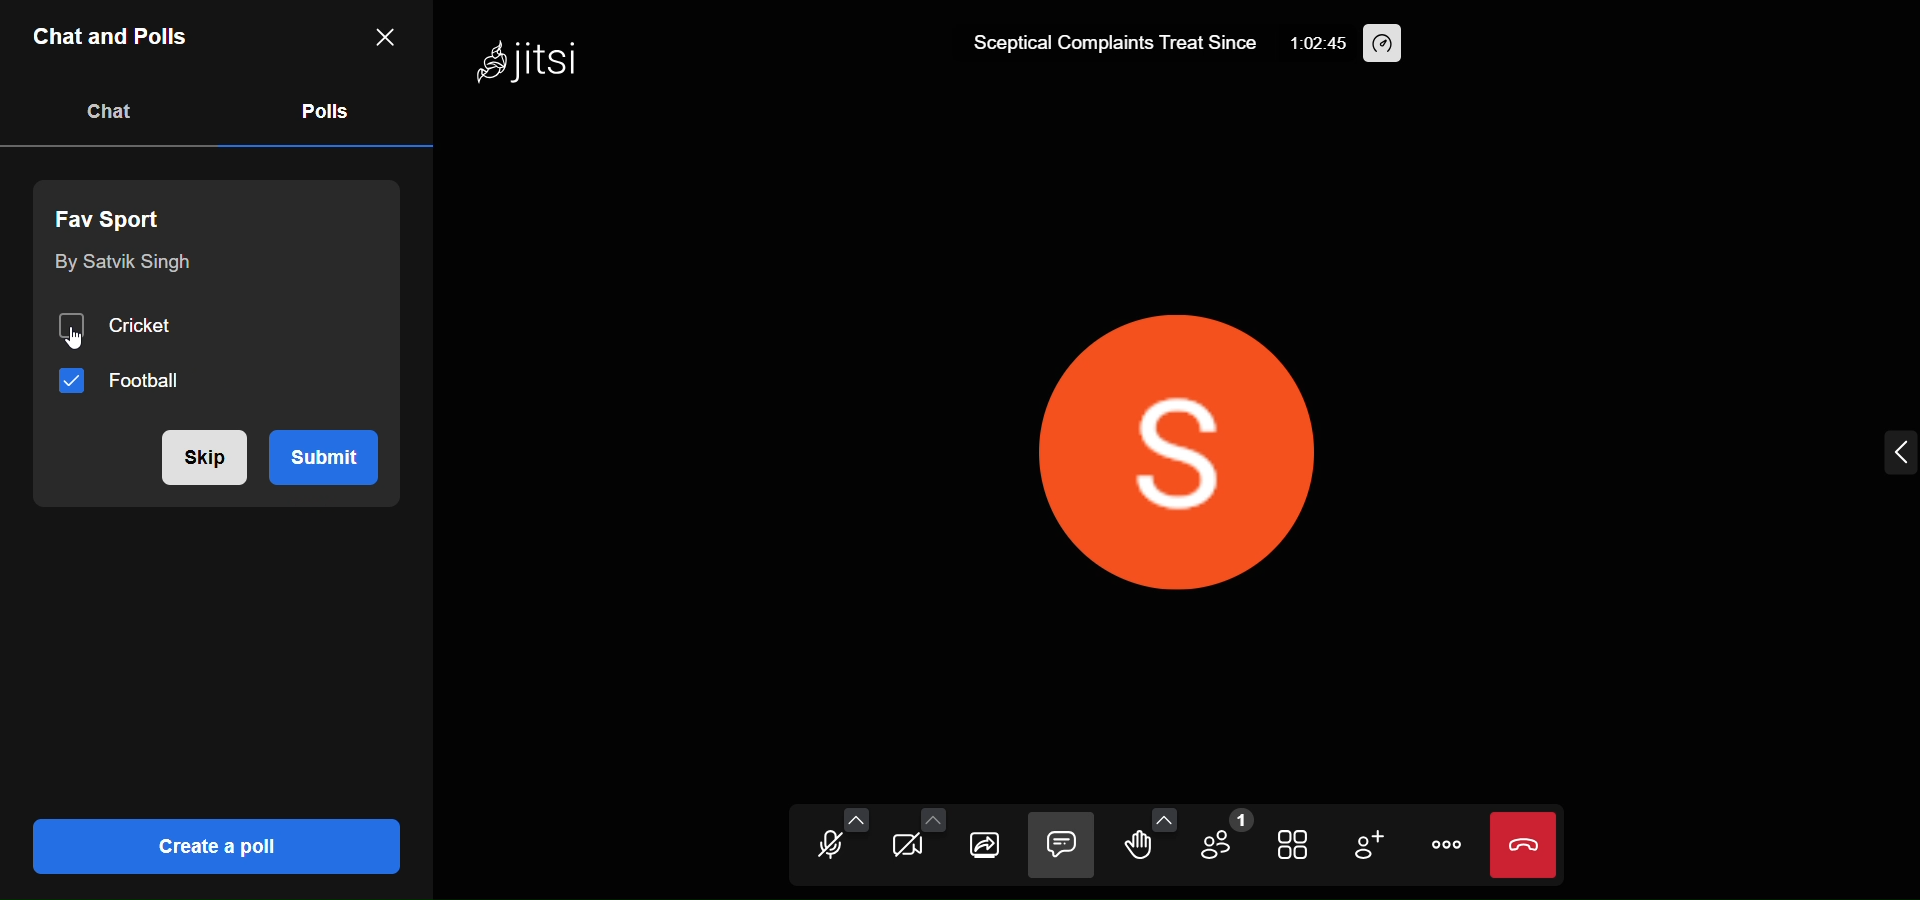  I want to click on raise hand, so click(1134, 849).